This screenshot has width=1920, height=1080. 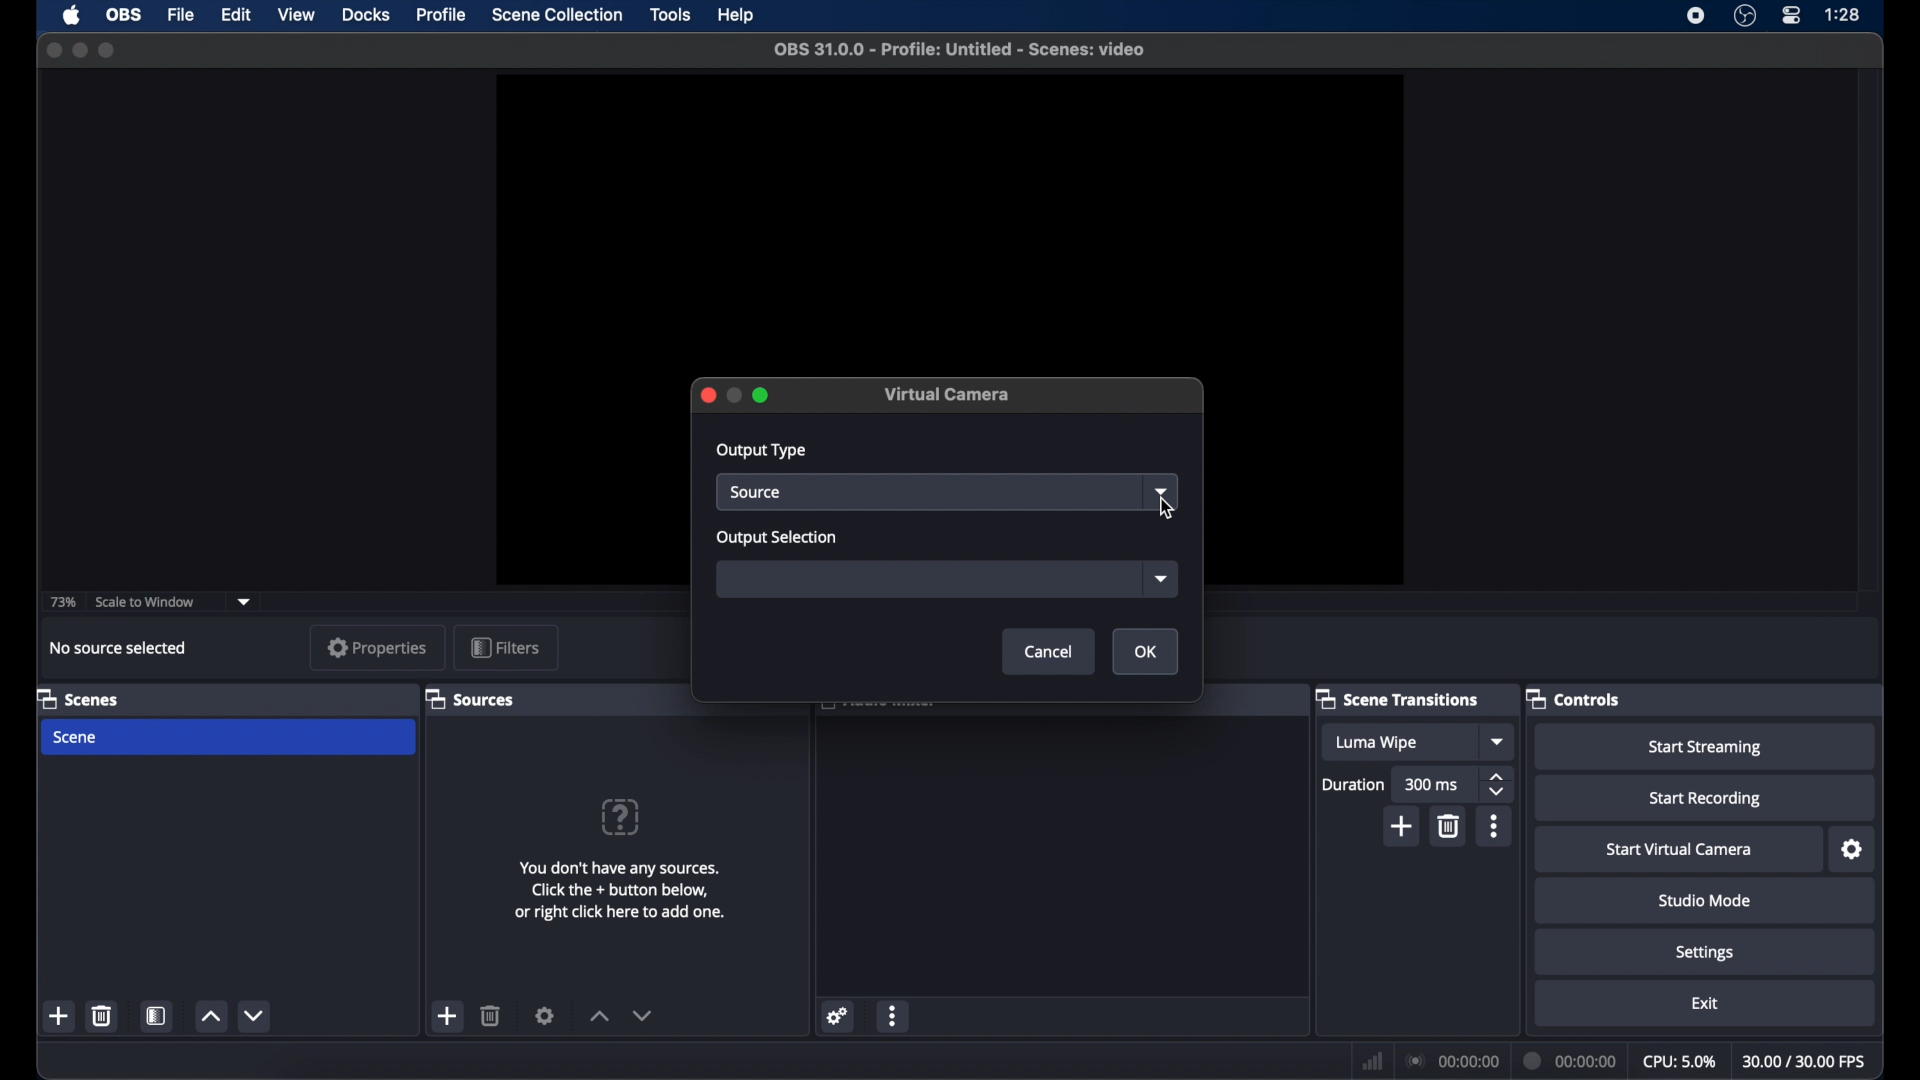 I want to click on cancel, so click(x=1049, y=651).